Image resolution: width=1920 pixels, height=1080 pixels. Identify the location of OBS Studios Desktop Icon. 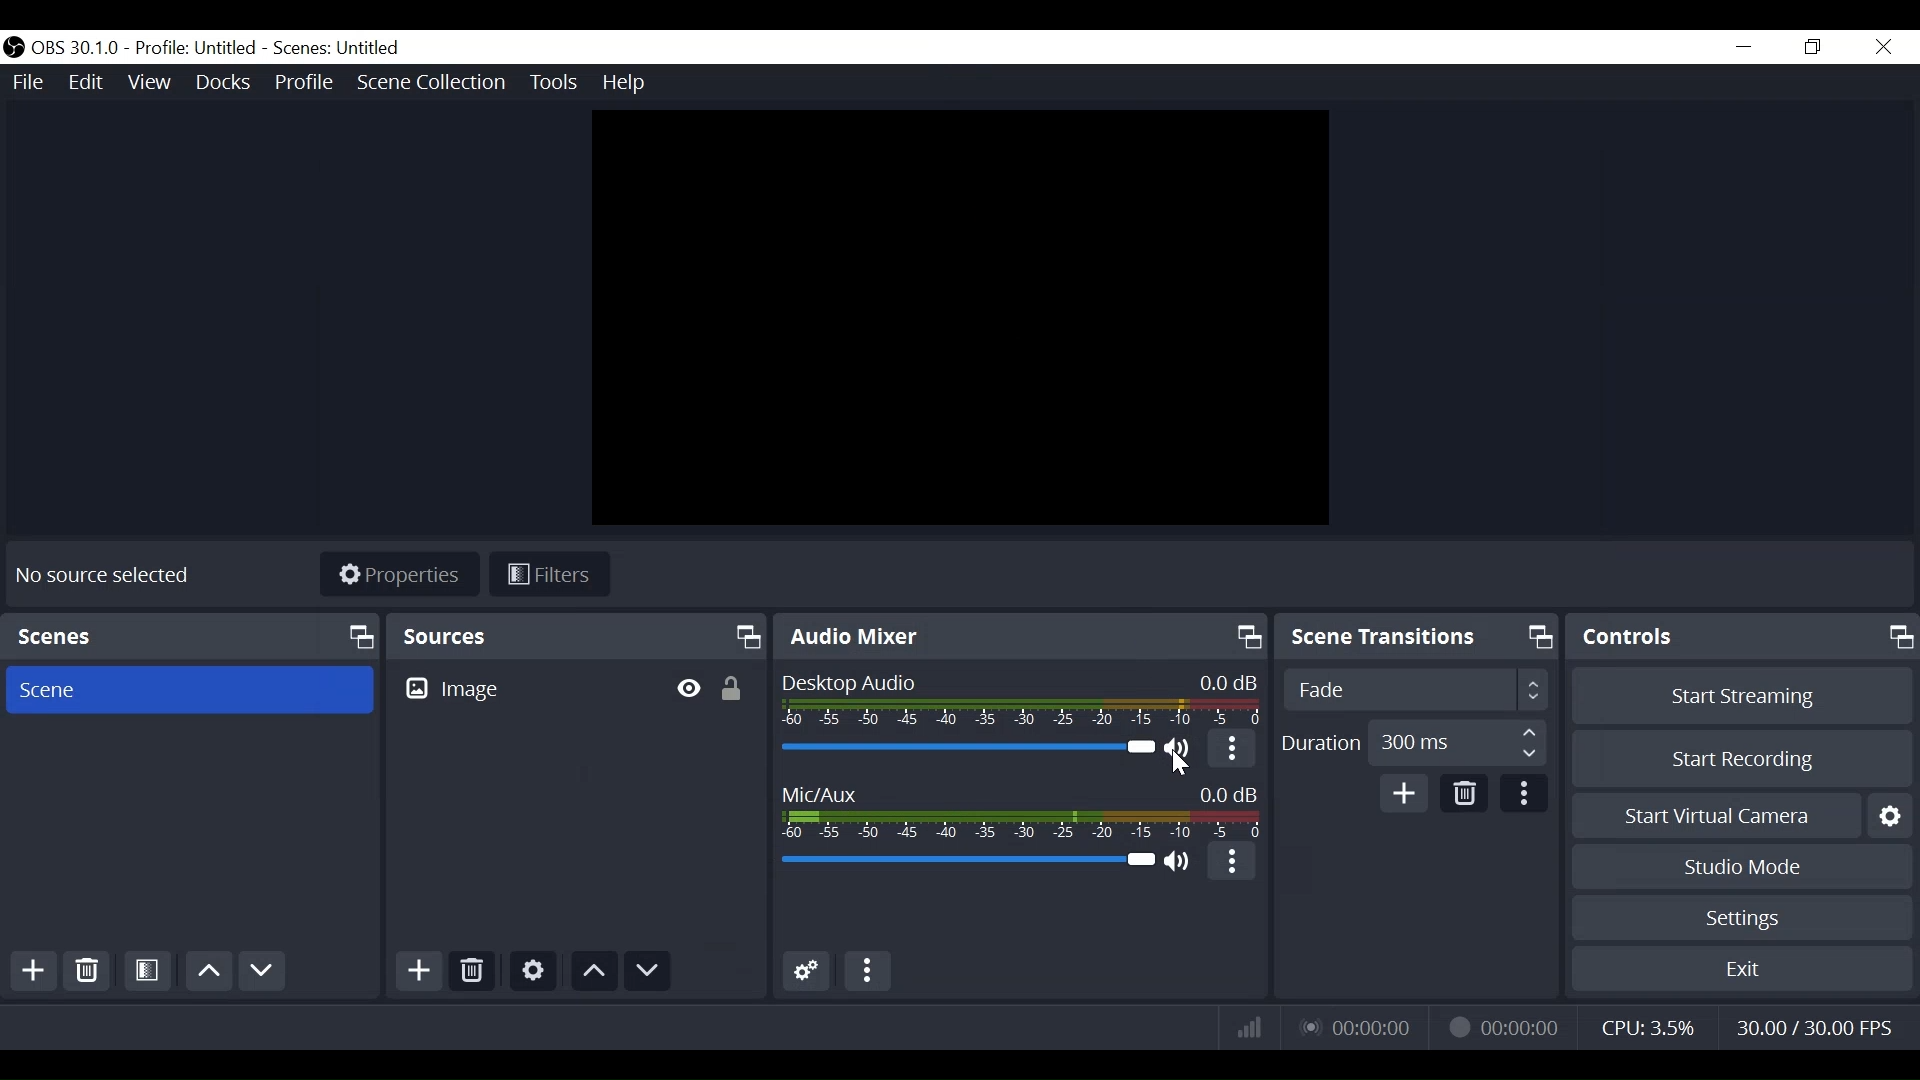
(14, 48).